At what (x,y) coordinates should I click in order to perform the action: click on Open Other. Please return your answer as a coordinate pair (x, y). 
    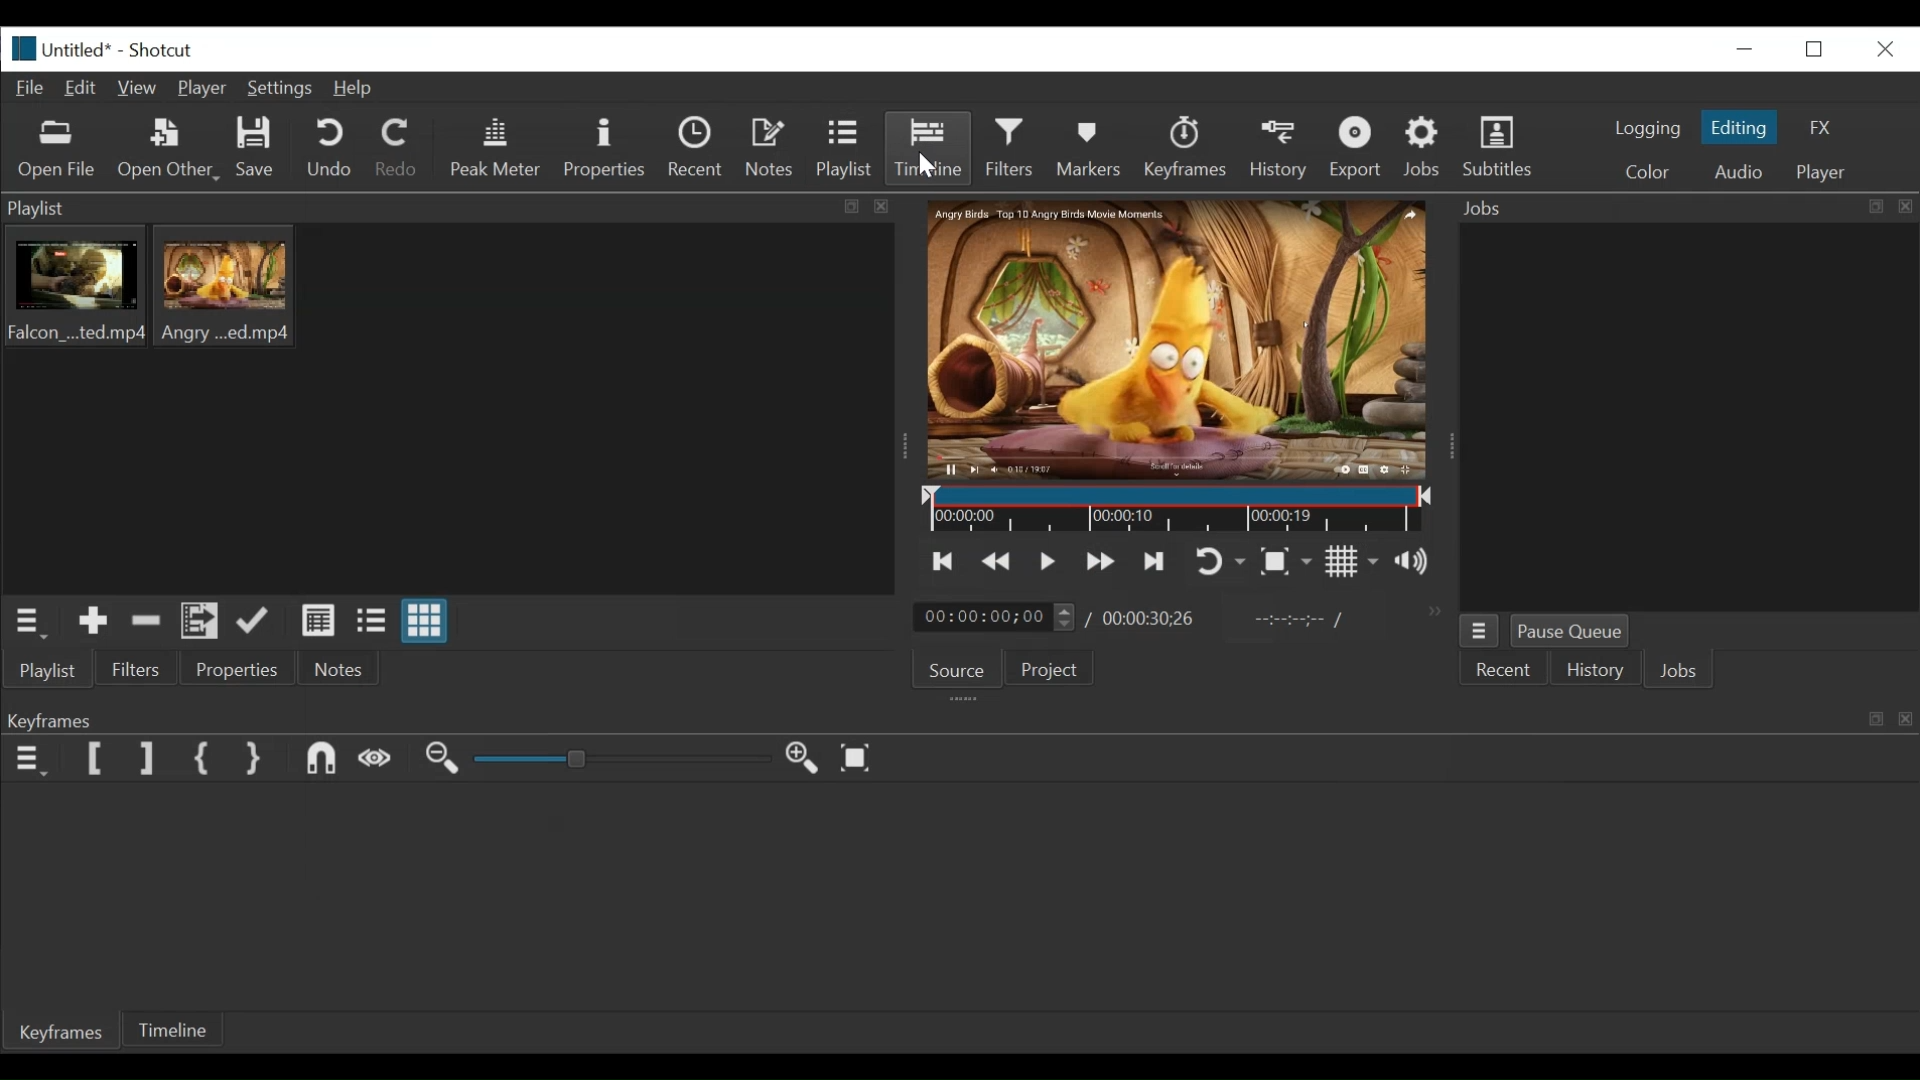
    Looking at the image, I should click on (170, 150).